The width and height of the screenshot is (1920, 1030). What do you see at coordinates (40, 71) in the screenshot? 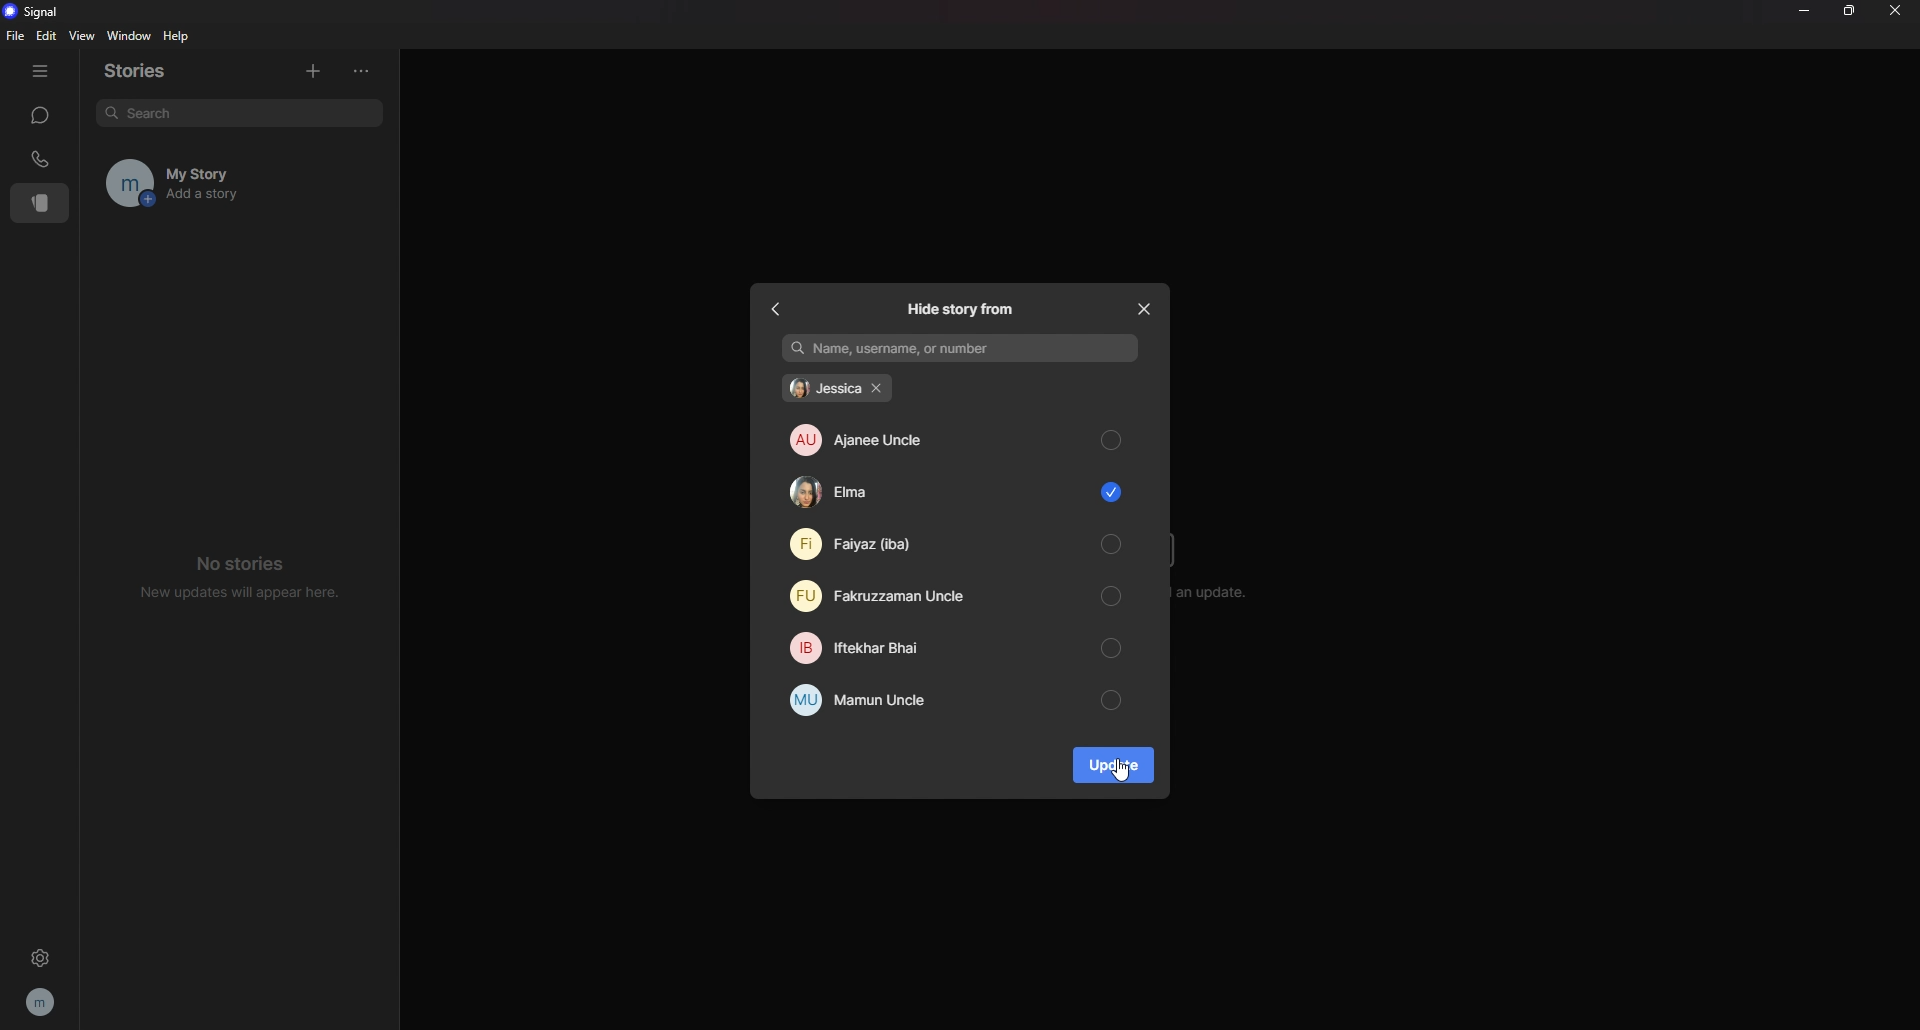
I see `hide tab` at bounding box center [40, 71].